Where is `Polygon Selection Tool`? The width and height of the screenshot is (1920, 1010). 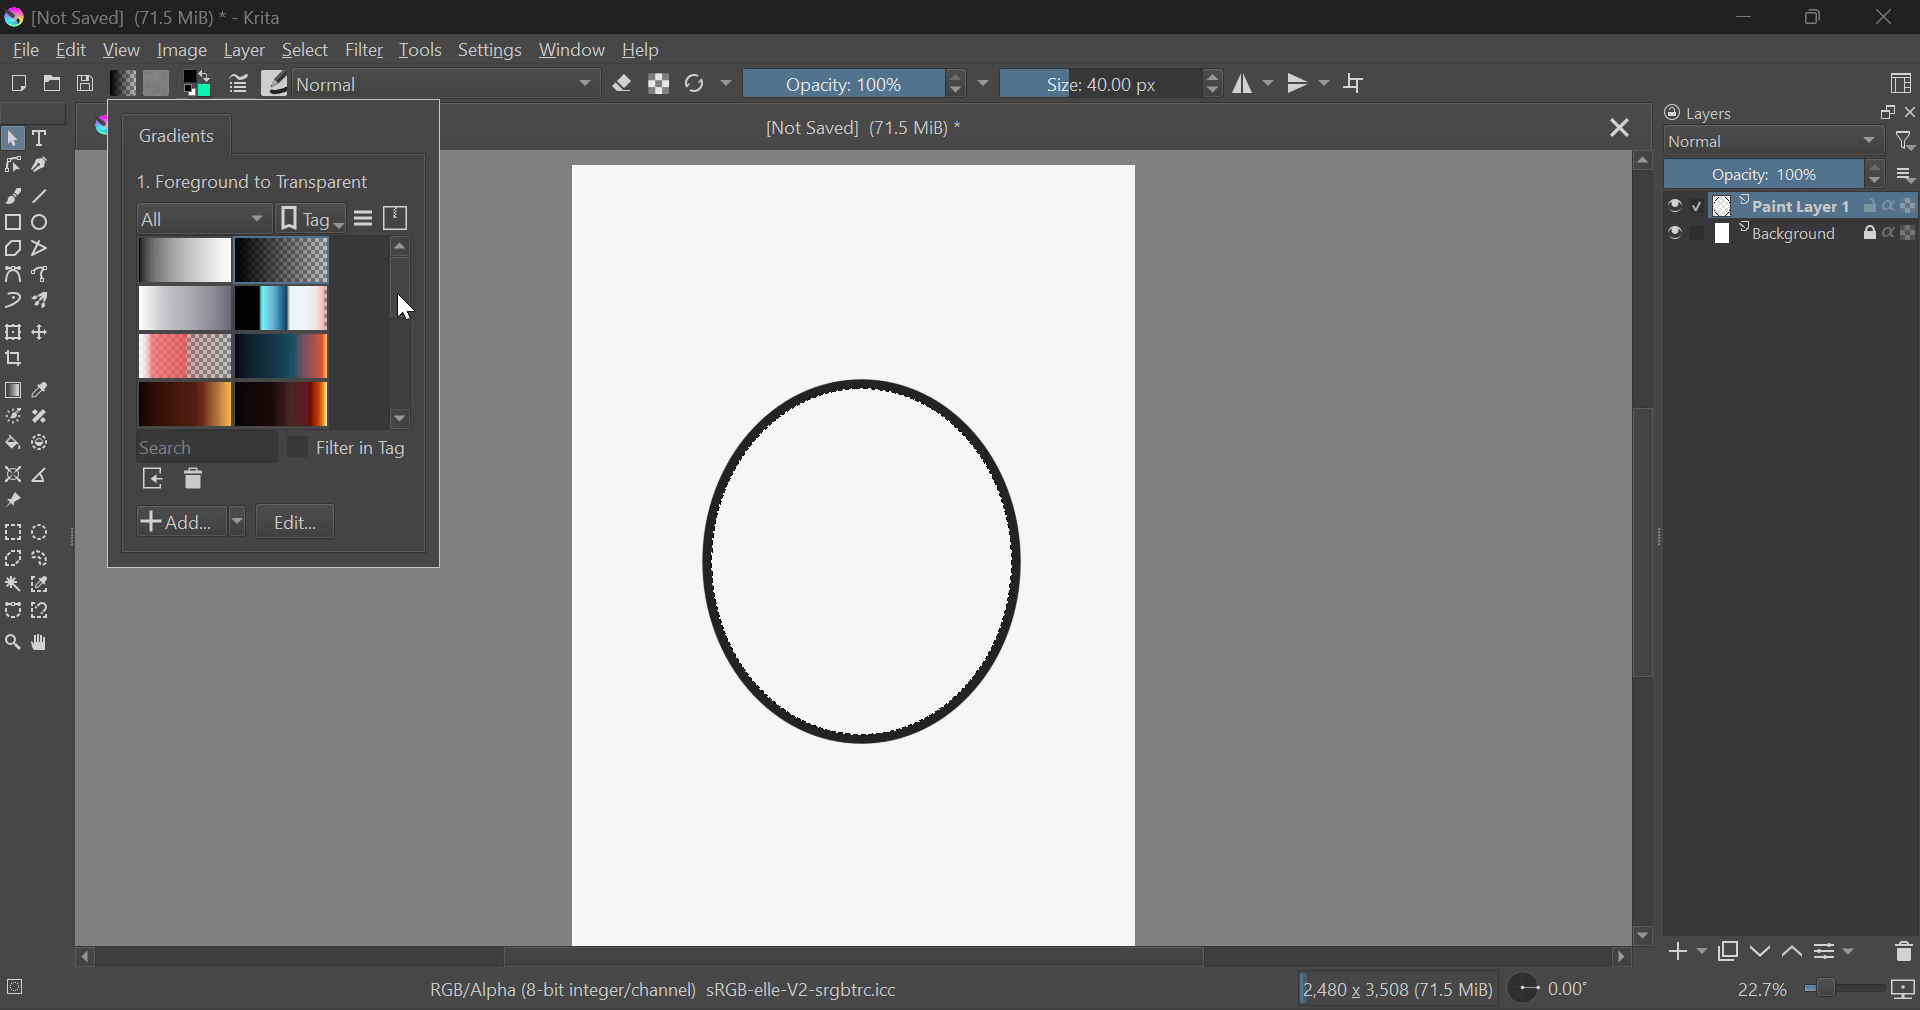 Polygon Selection Tool is located at coordinates (12, 558).